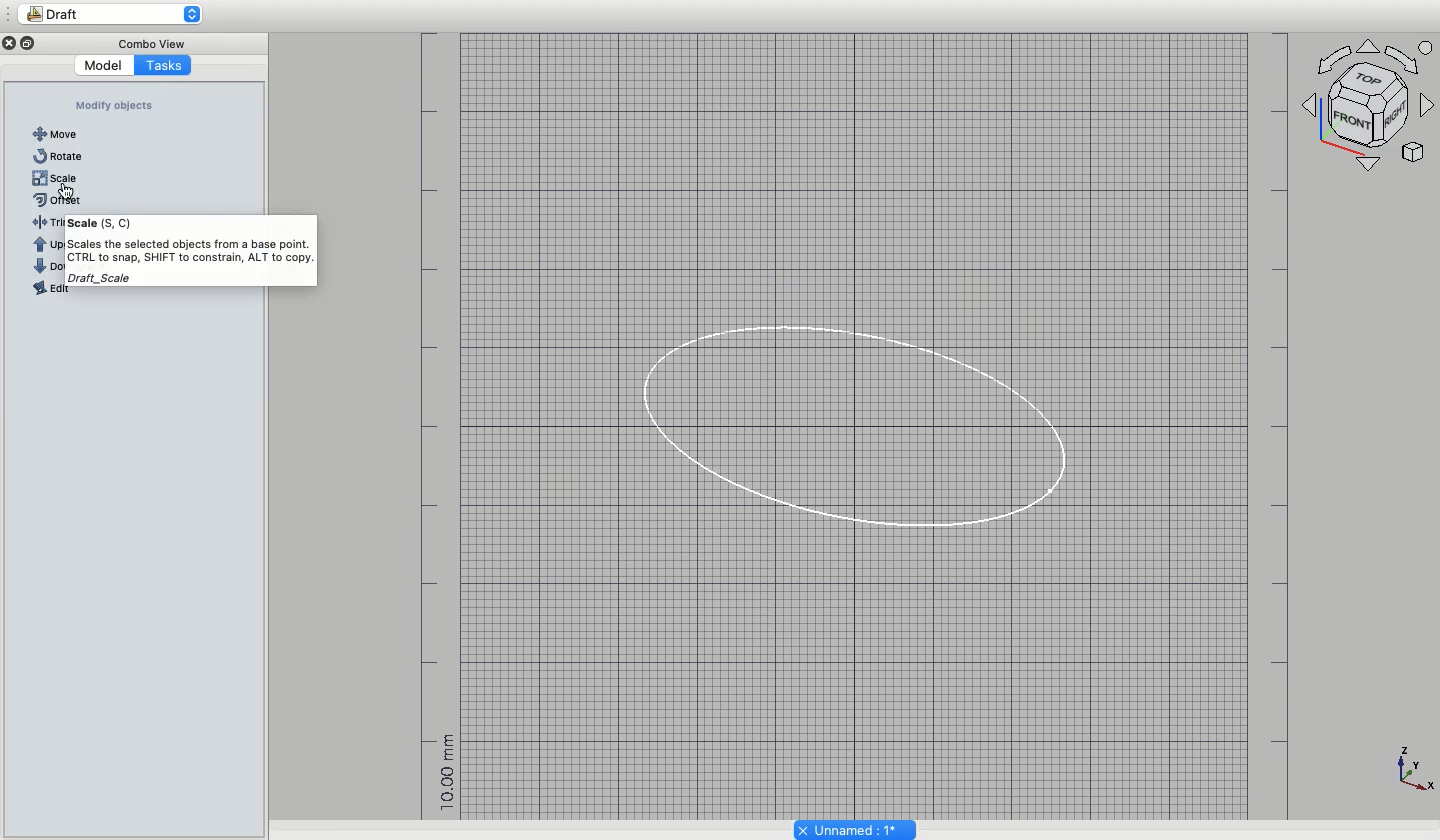  I want to click on Oval, so click(848, 421).